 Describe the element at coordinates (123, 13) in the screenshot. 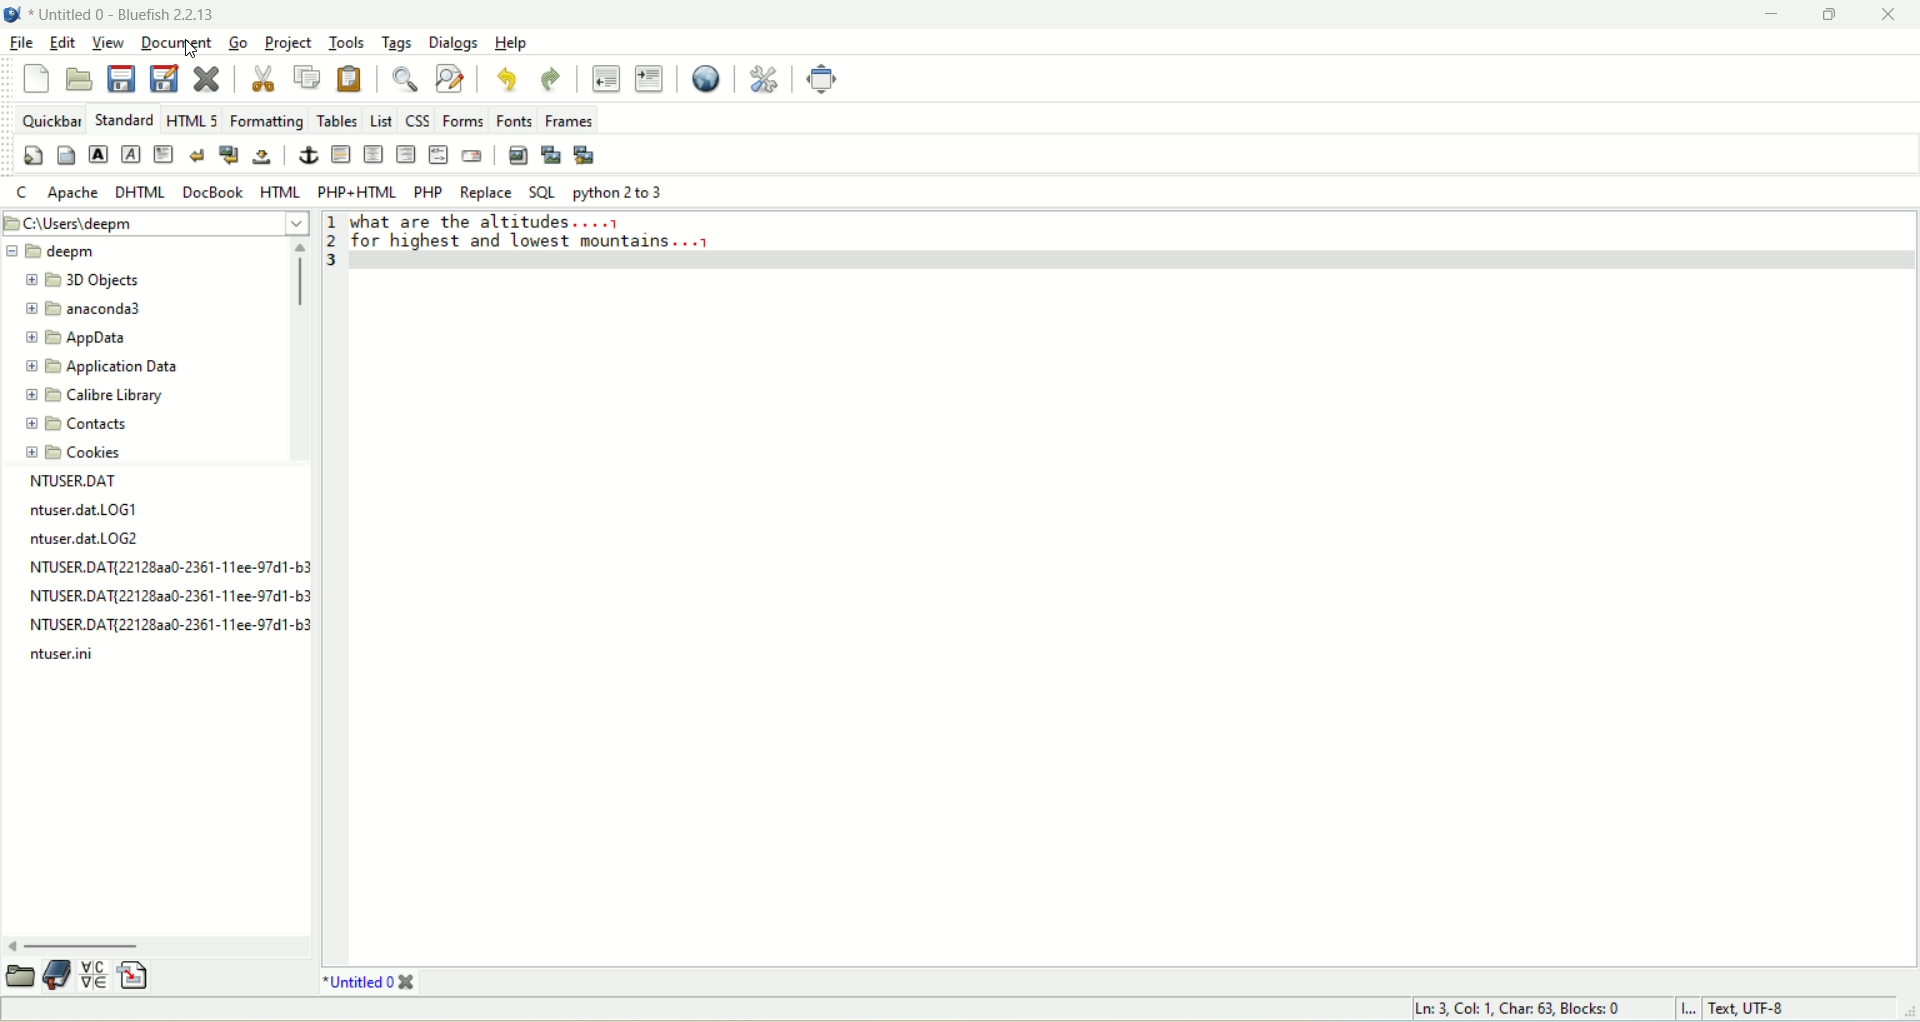

I see `title` at that location.